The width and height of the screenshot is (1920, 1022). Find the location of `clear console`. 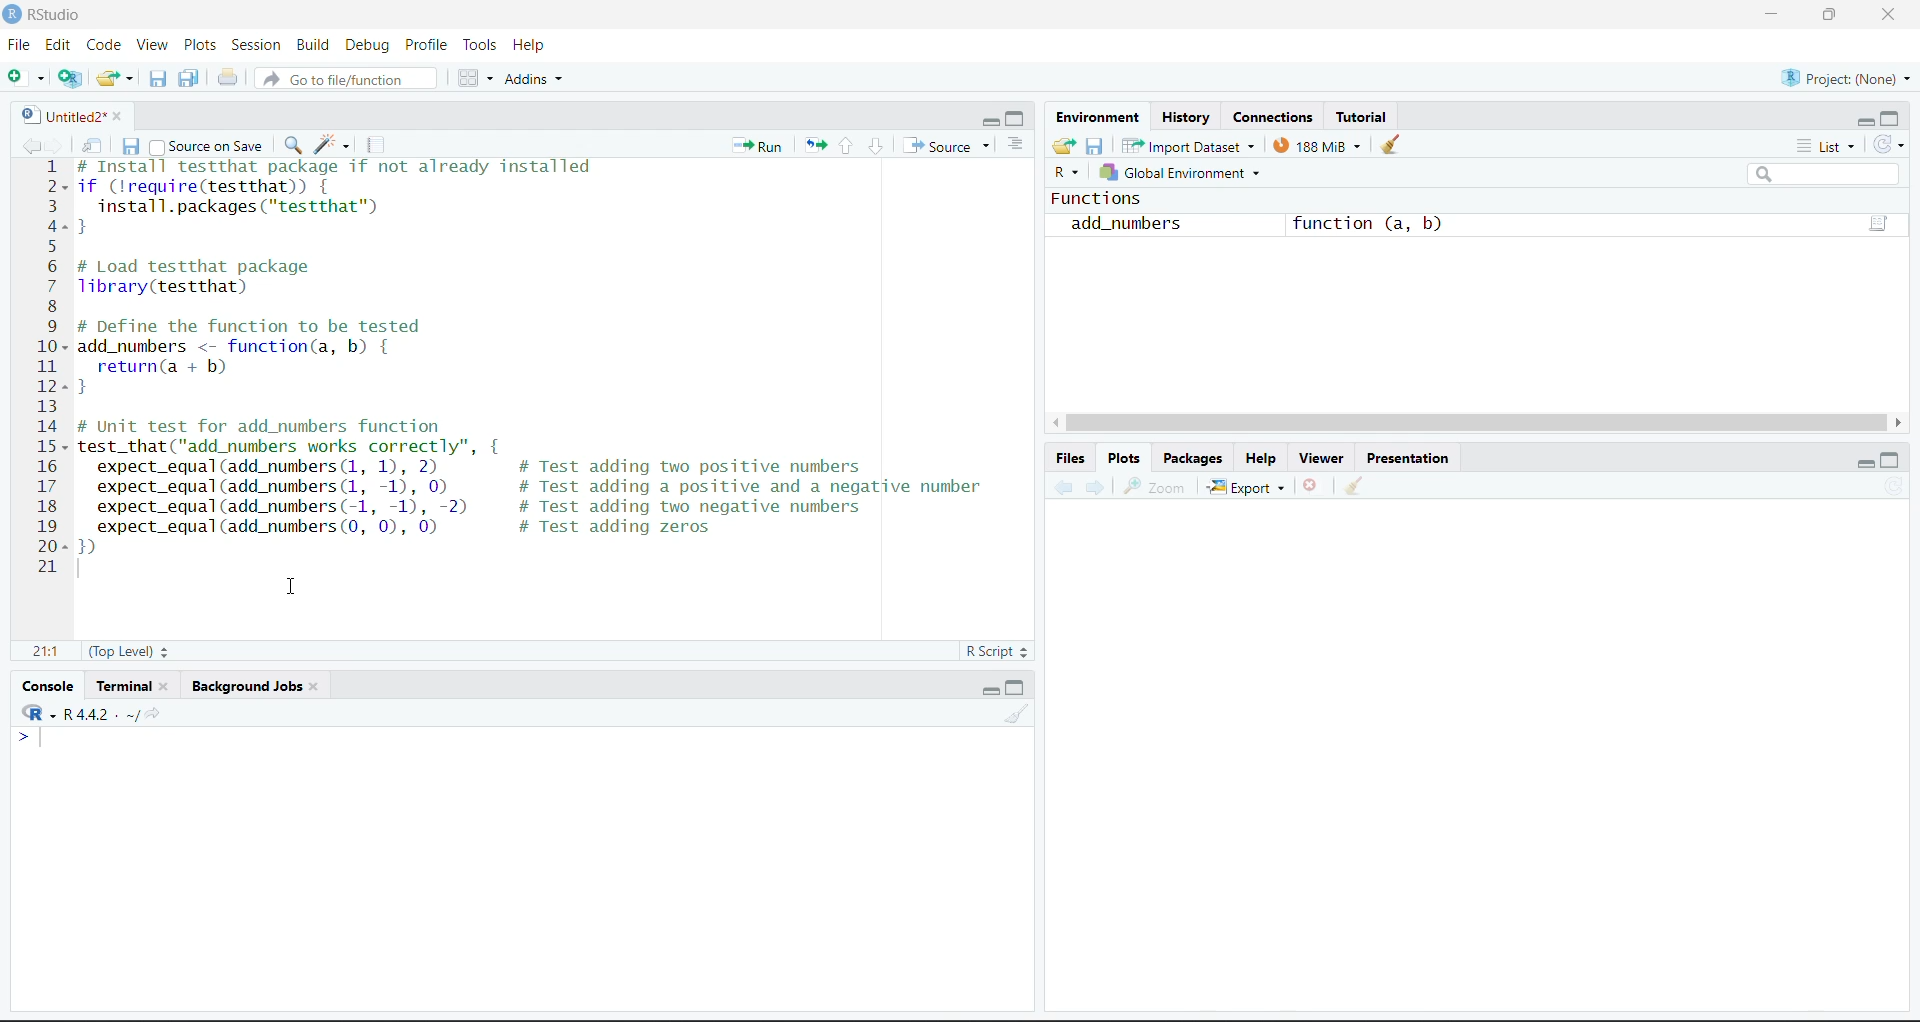

clear console is located at coordinates (1015, 714).